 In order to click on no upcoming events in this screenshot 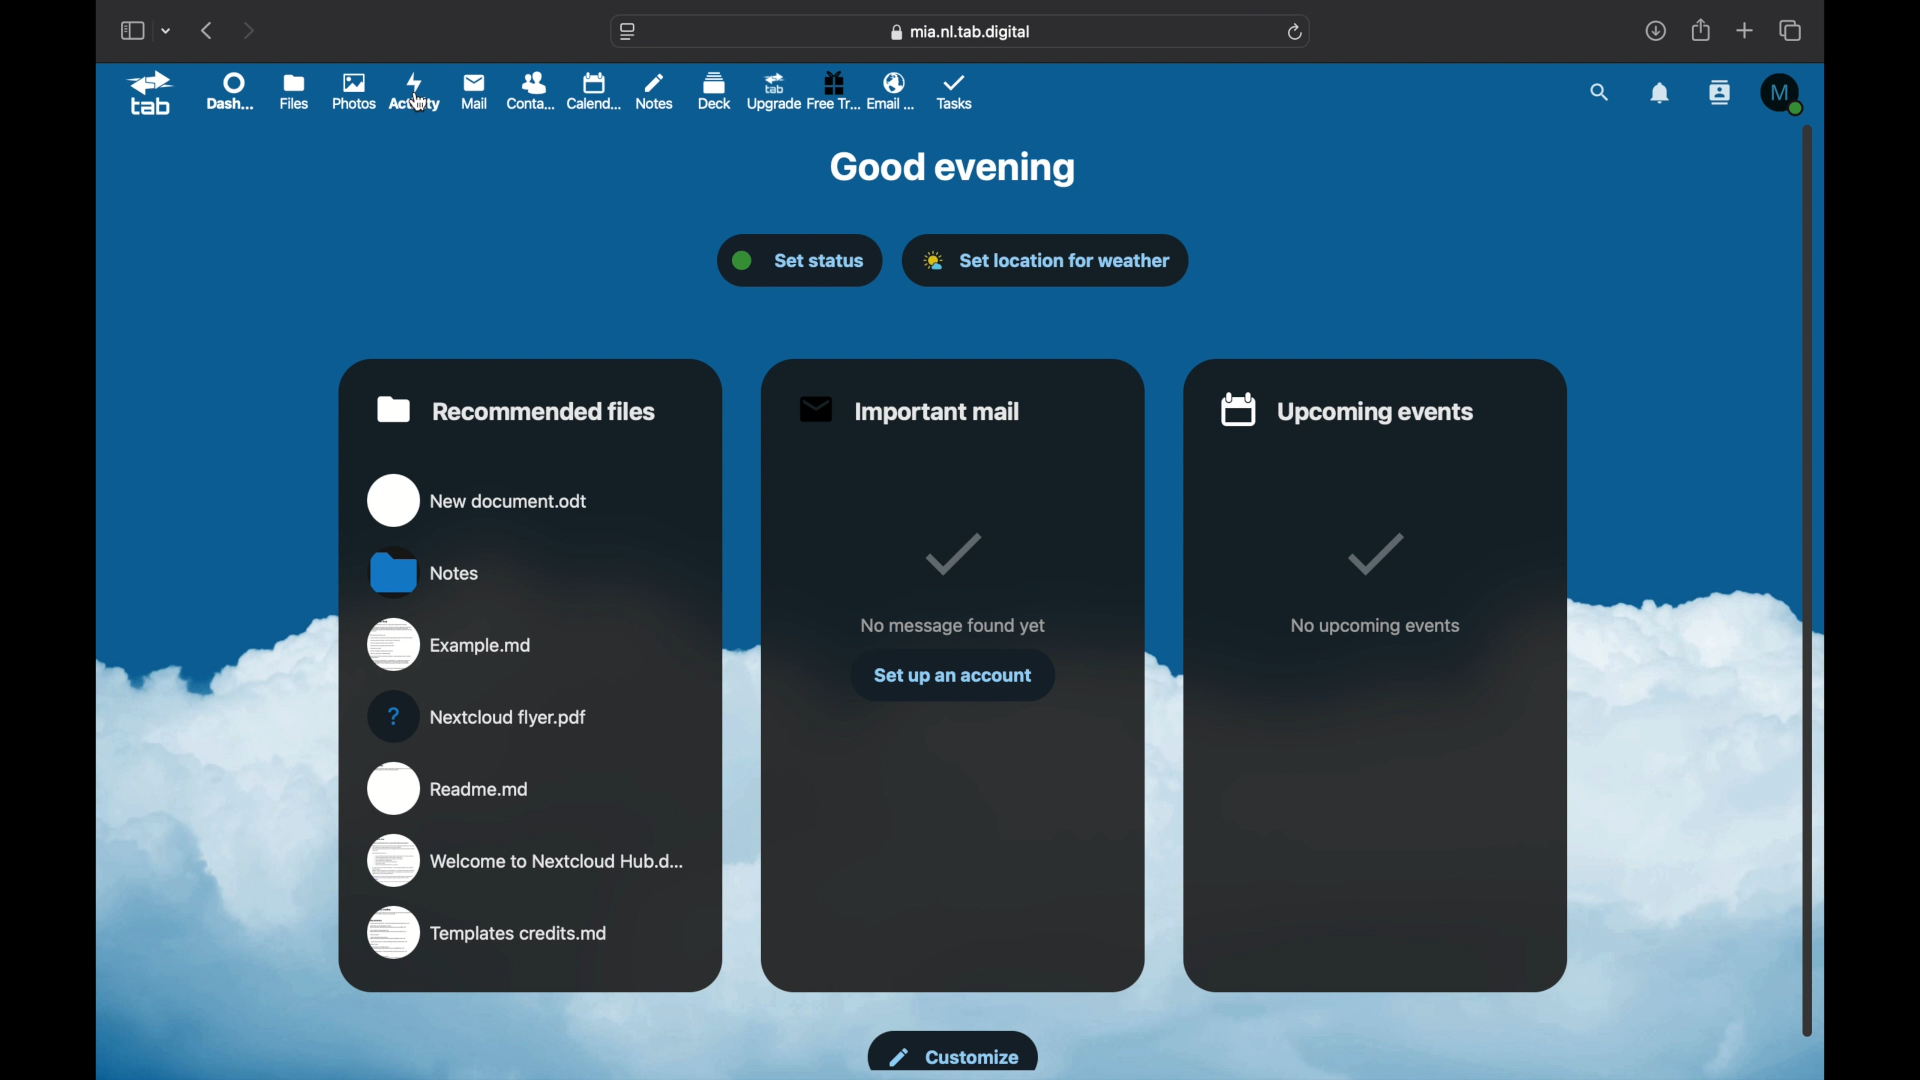, I will do `click(1376, 627)`.